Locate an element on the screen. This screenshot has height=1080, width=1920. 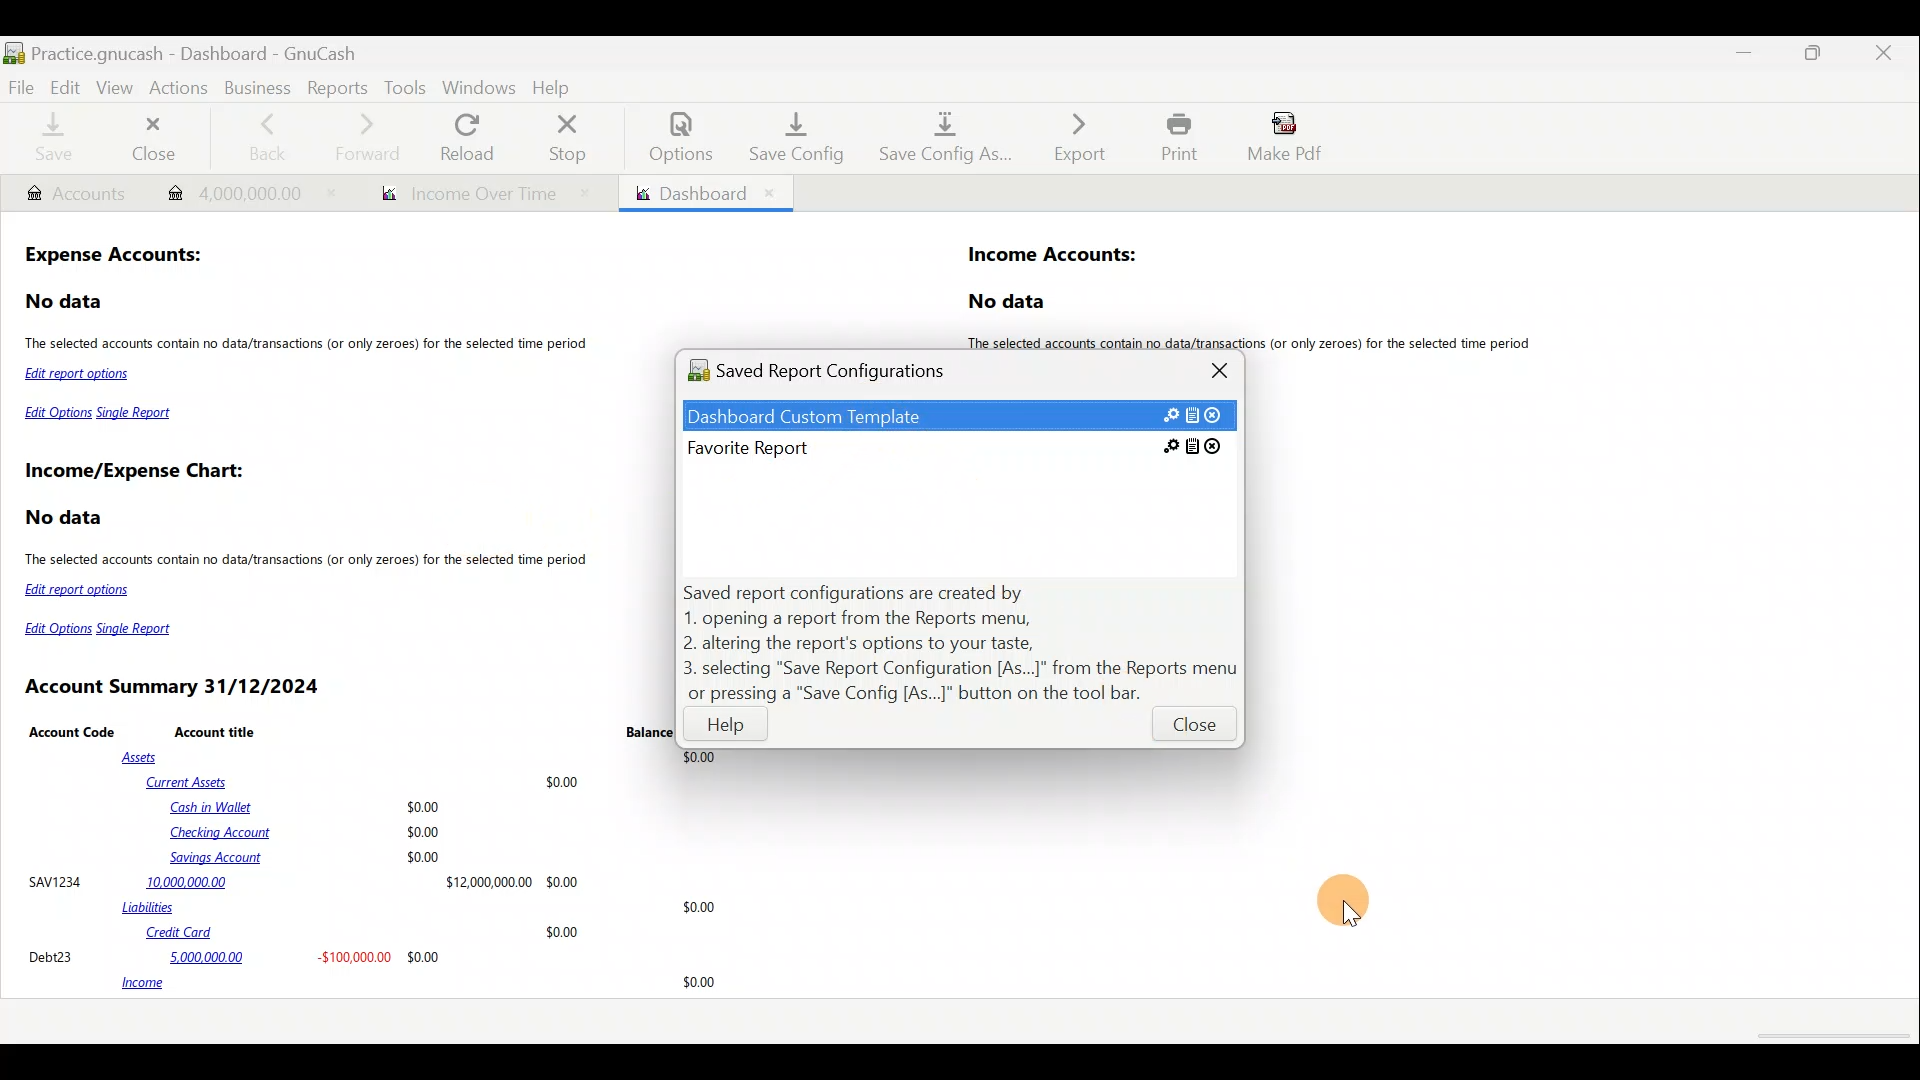
Dashboard is located at coordinates (704, 193).